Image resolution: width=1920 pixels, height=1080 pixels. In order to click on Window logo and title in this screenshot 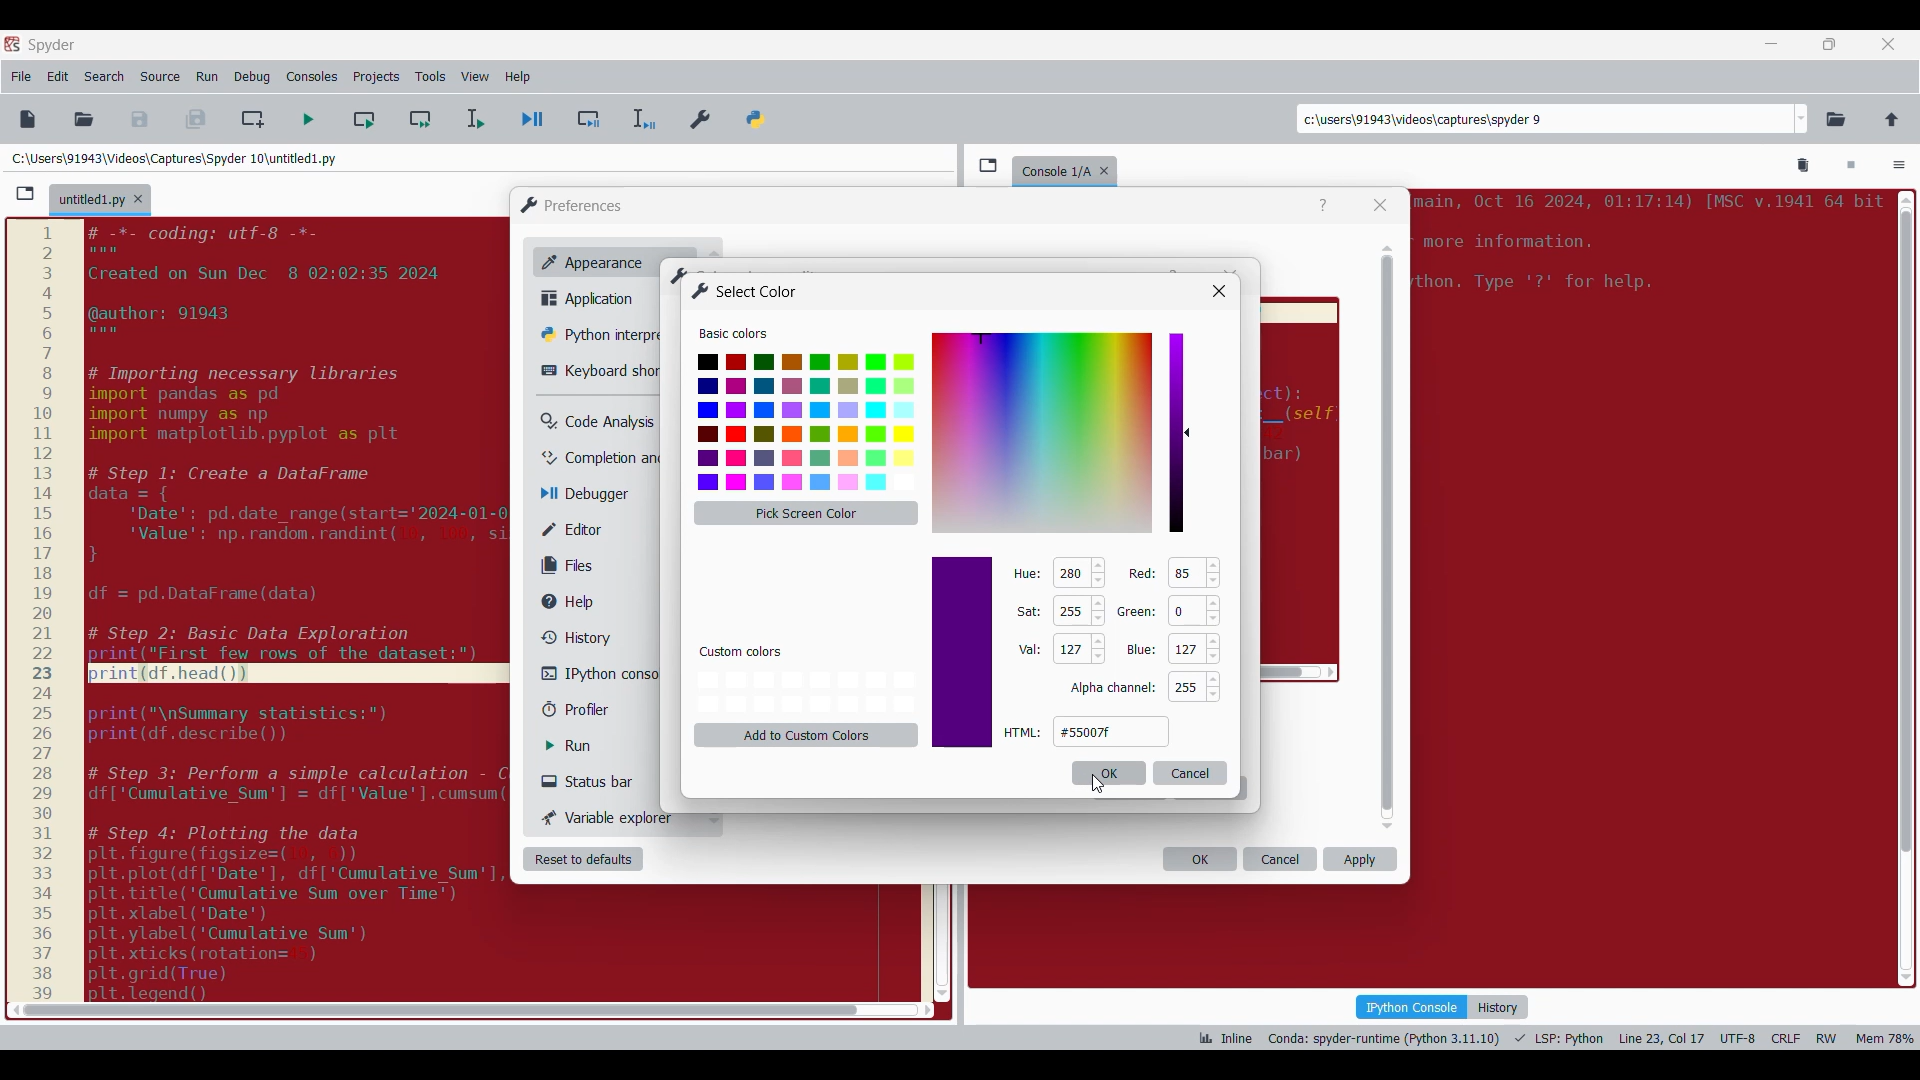, I will do `click(572, 205)`.